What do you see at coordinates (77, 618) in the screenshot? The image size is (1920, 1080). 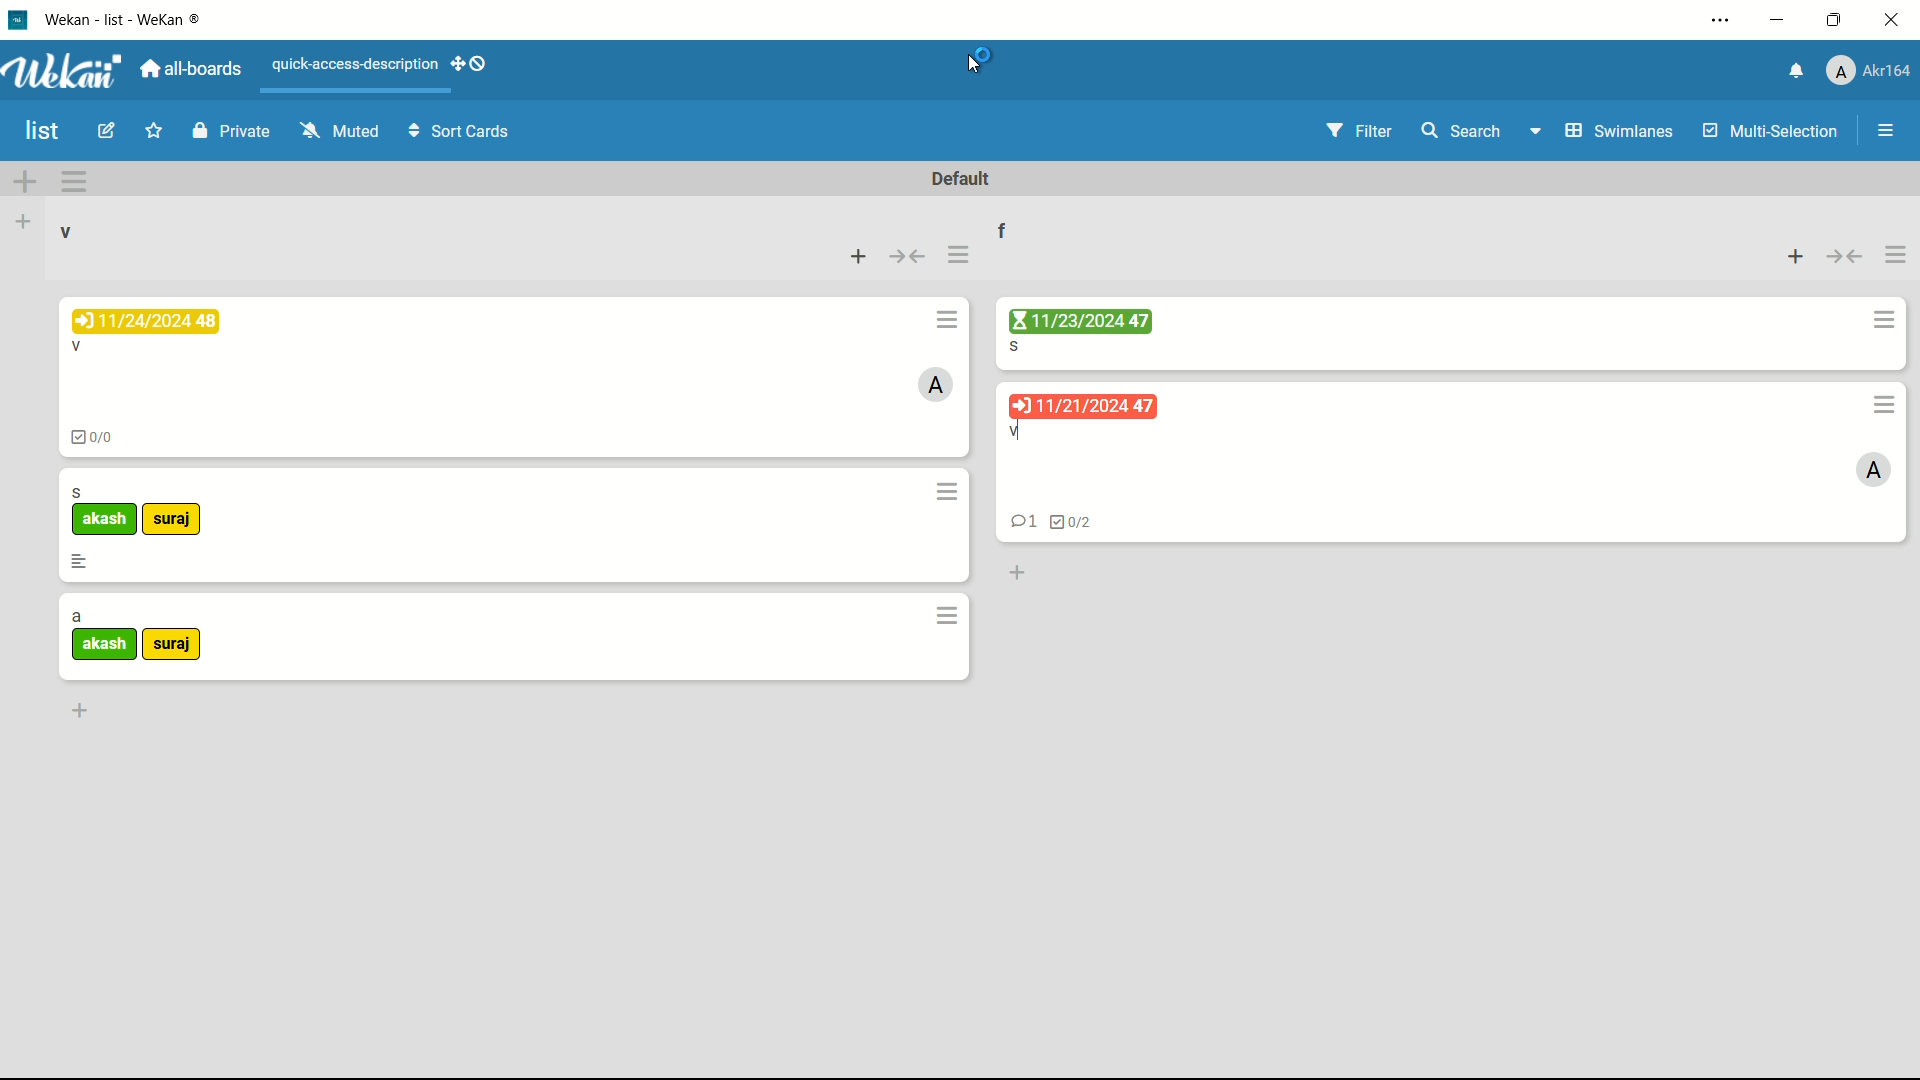 I see `card name` at bounding box center [77, 618].